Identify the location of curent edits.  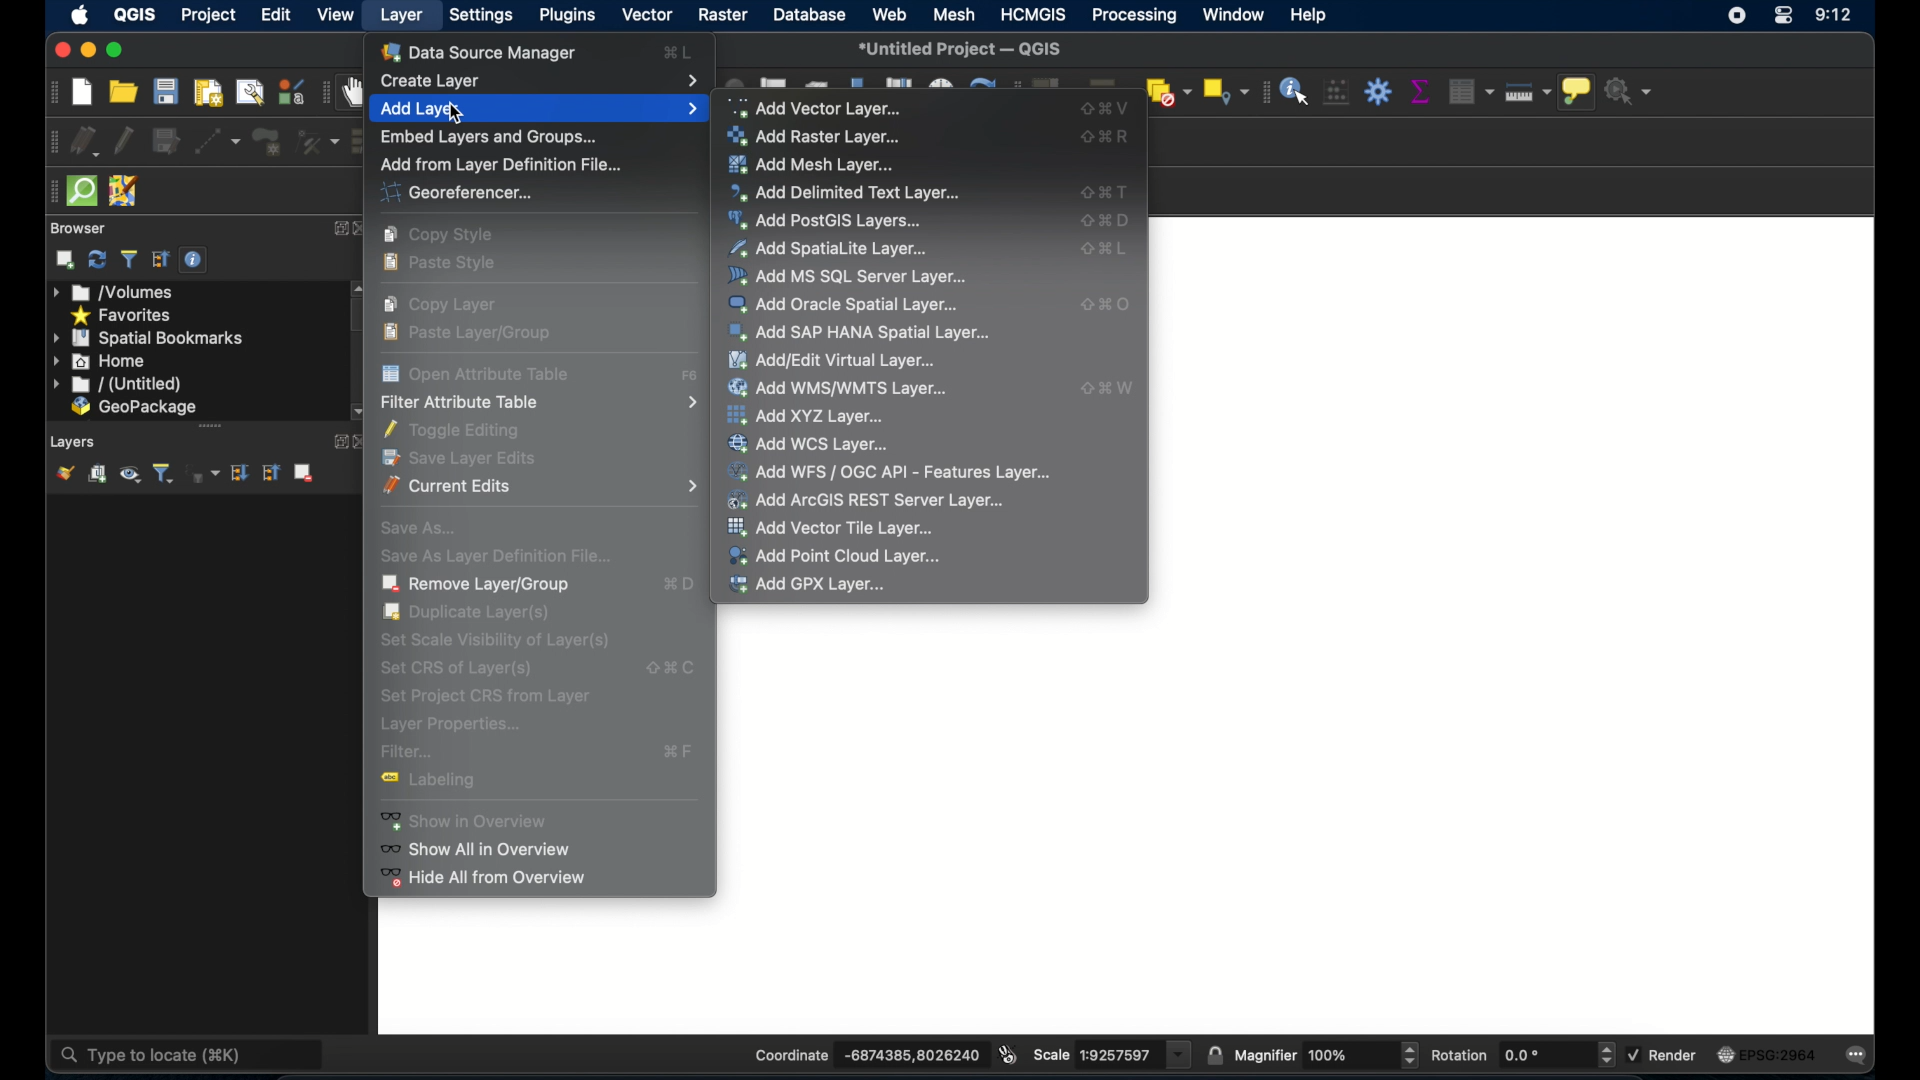
(86, 141).